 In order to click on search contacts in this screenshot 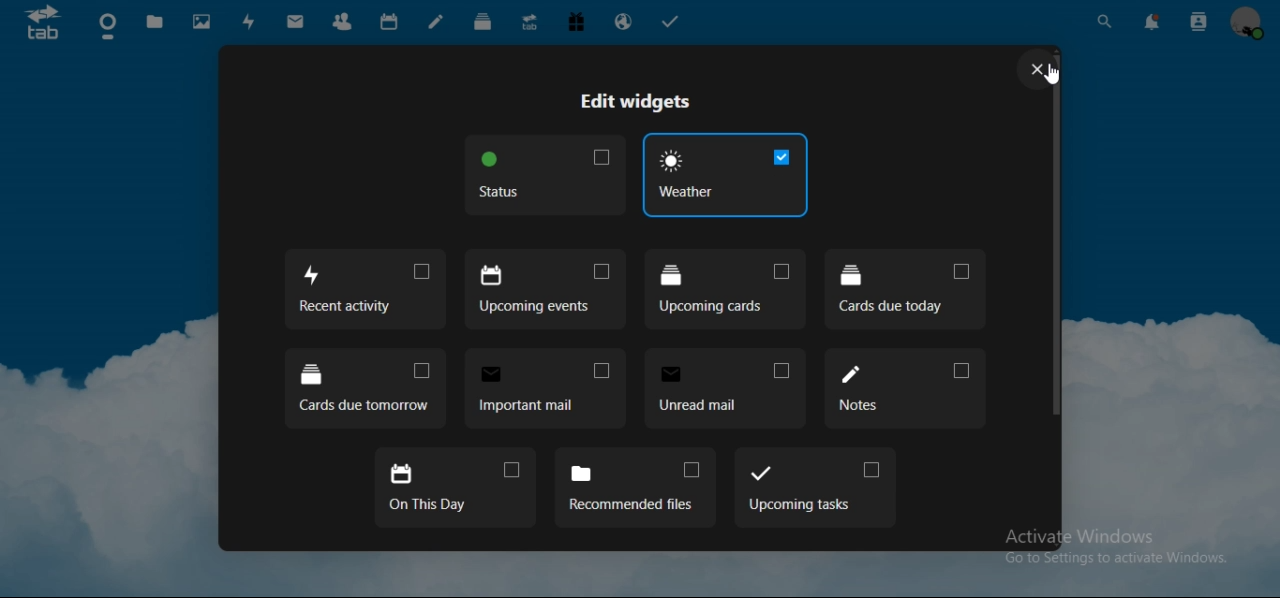, I will do `click(1198, 21)`.